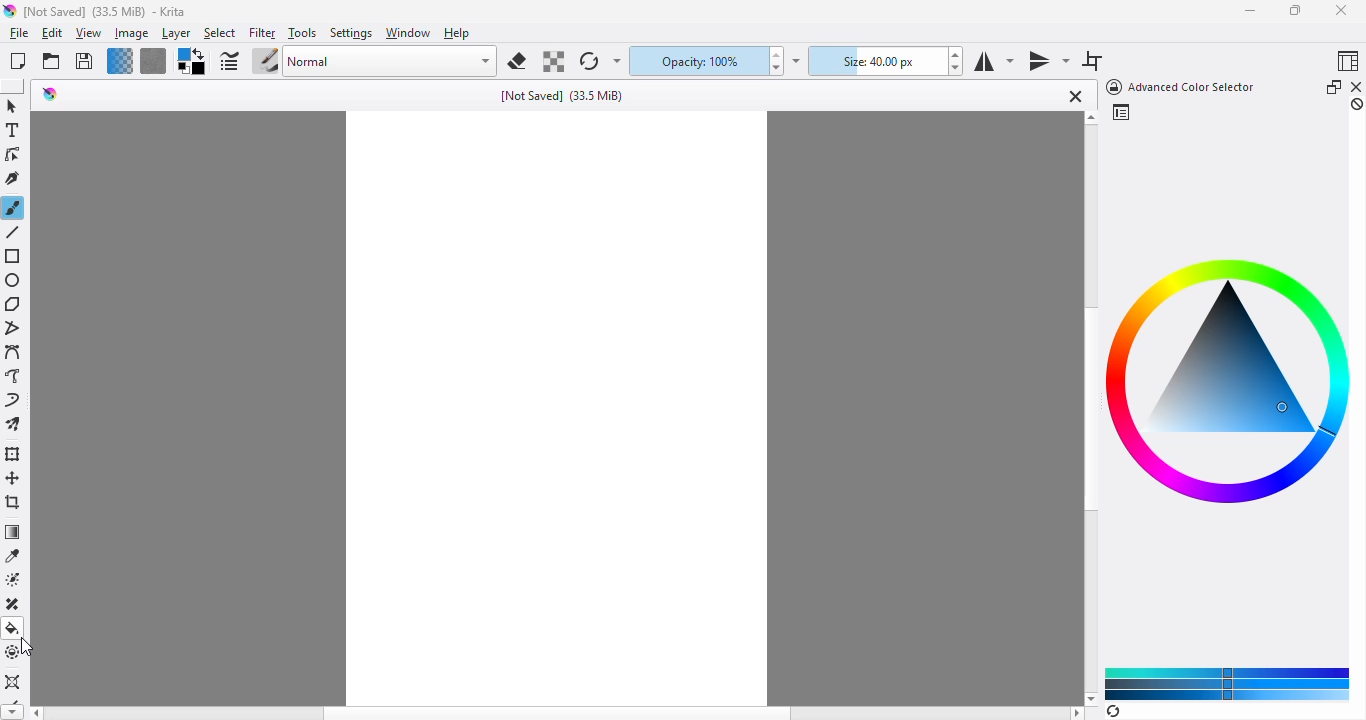  What do you see at coordinates (1091, 698) in the screenshot?
I see `scroll down` at bounding box center [1091, 698].